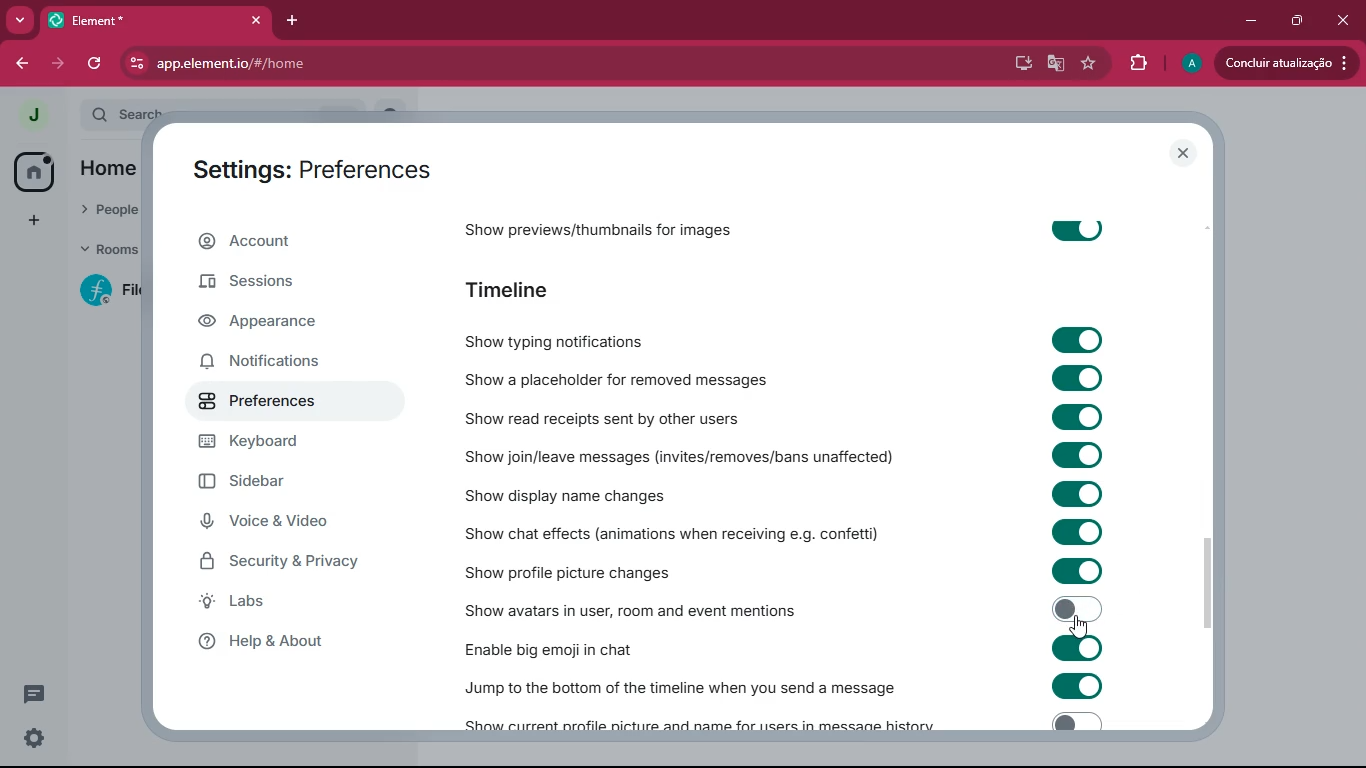  What do you see at coordinates (1076, 607) in the screenshot?
I see `toggle on ` at bounding box center [1076, 607].